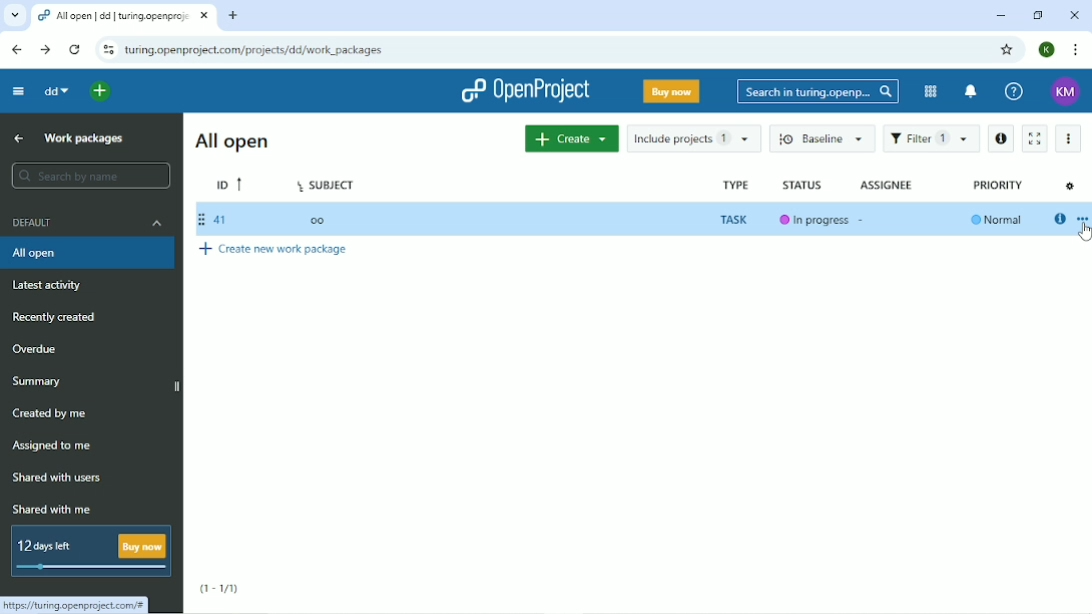 The width and height of the screenshot is (1092, 614). Describe the element at coordinates (123, 17) in the screenshot. I see `Current tab` at that location.